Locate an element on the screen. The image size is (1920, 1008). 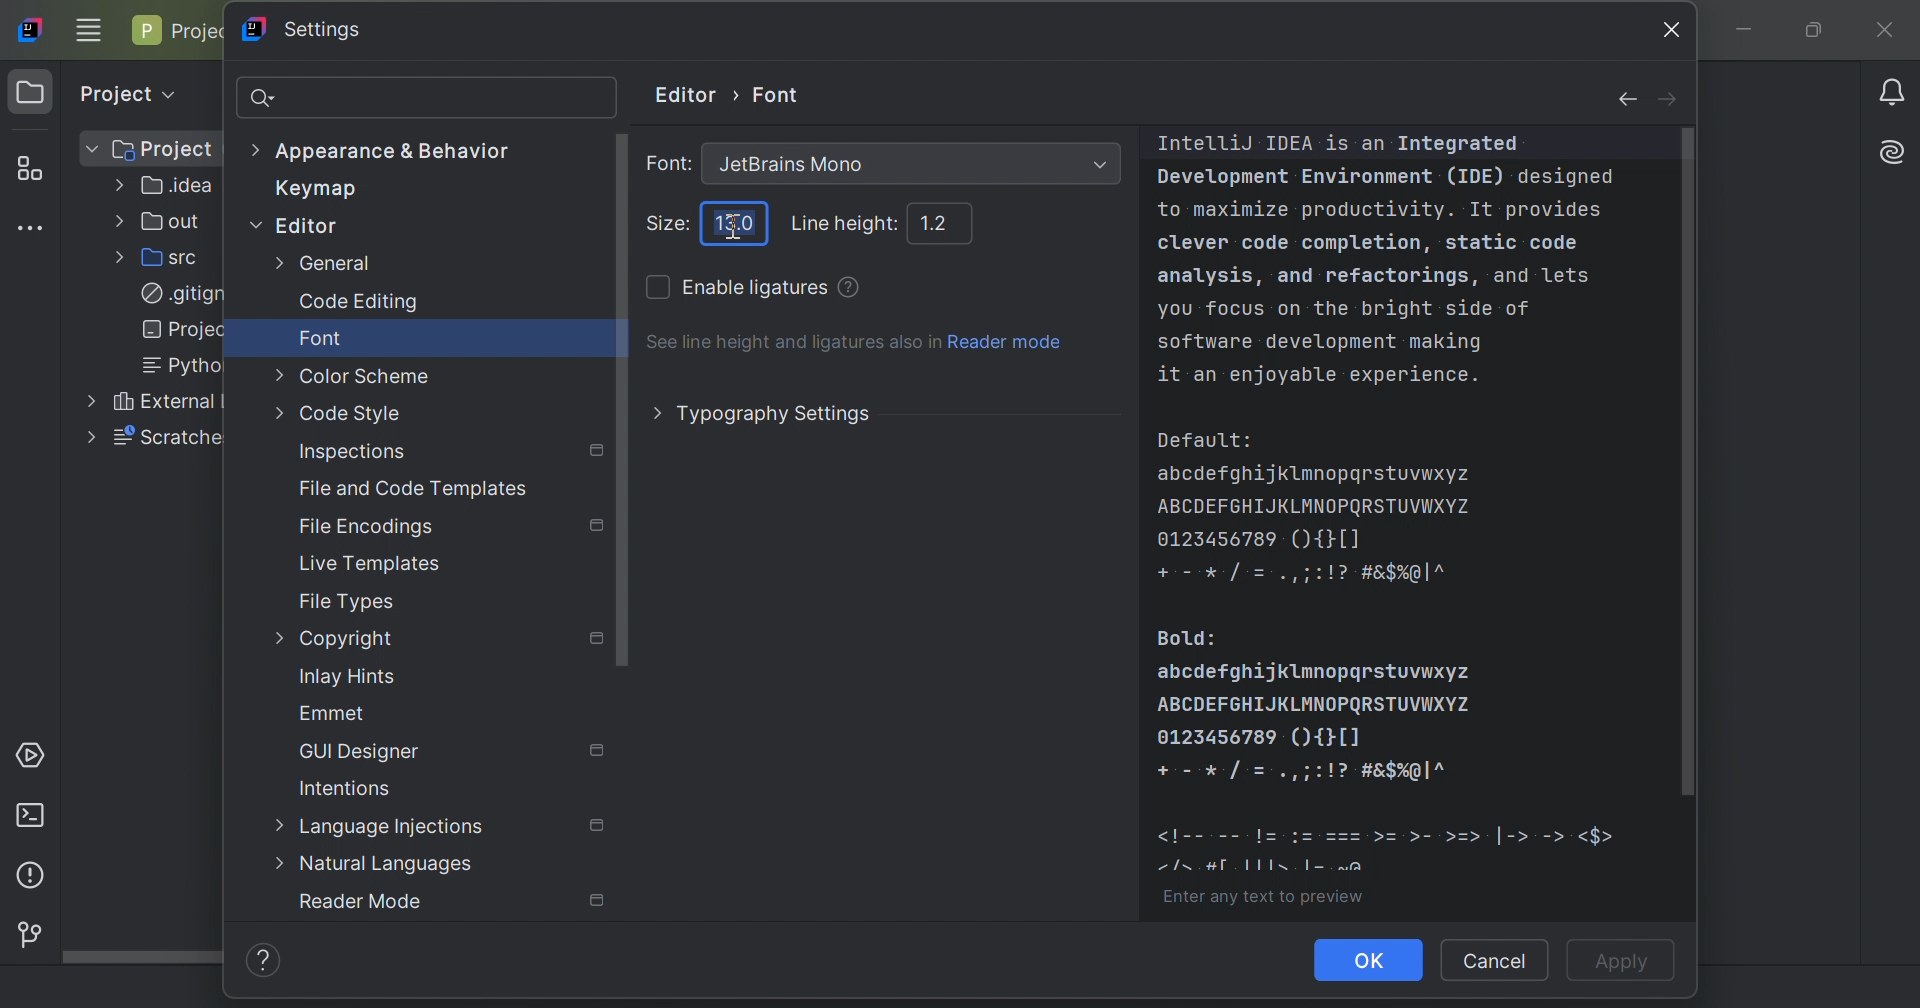
to maximize productivity. It provides is located at coordinates (1379, 208).